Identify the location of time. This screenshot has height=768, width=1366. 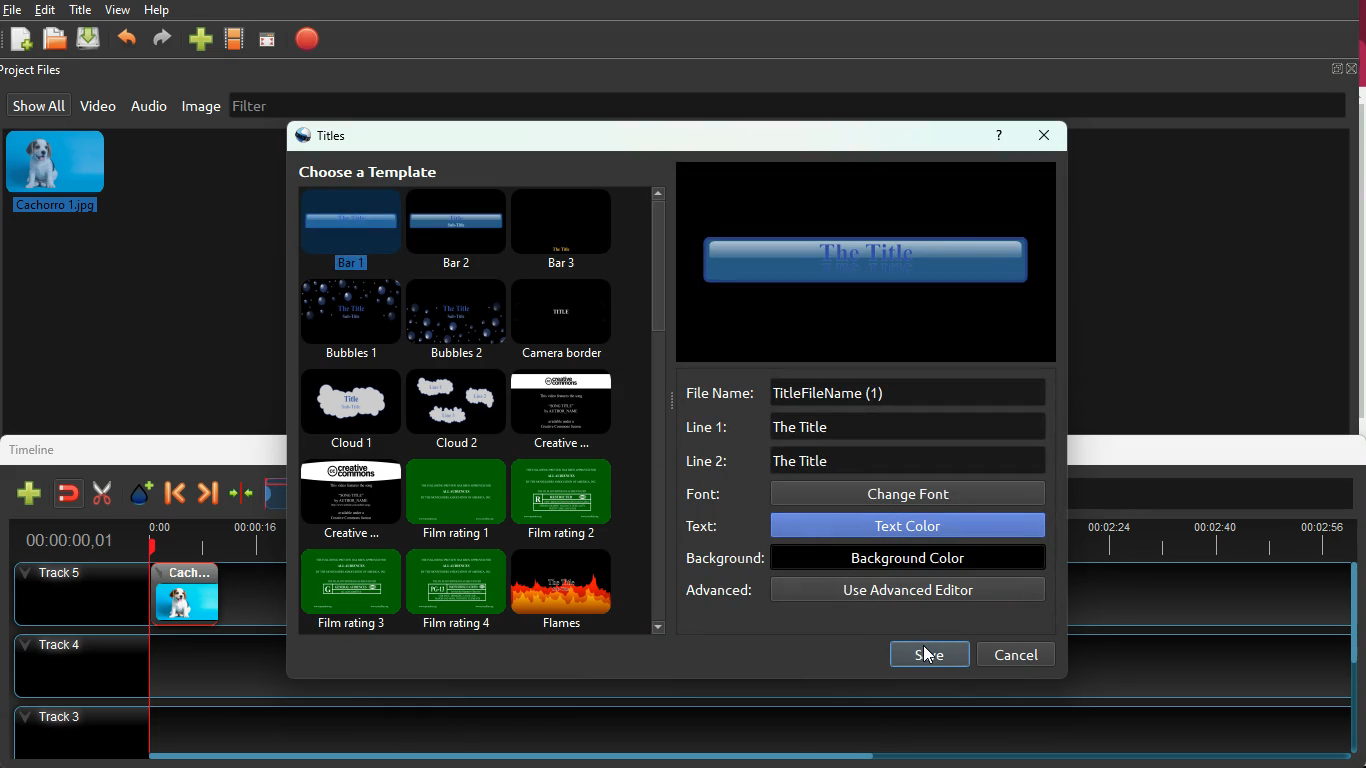
(214, 537).